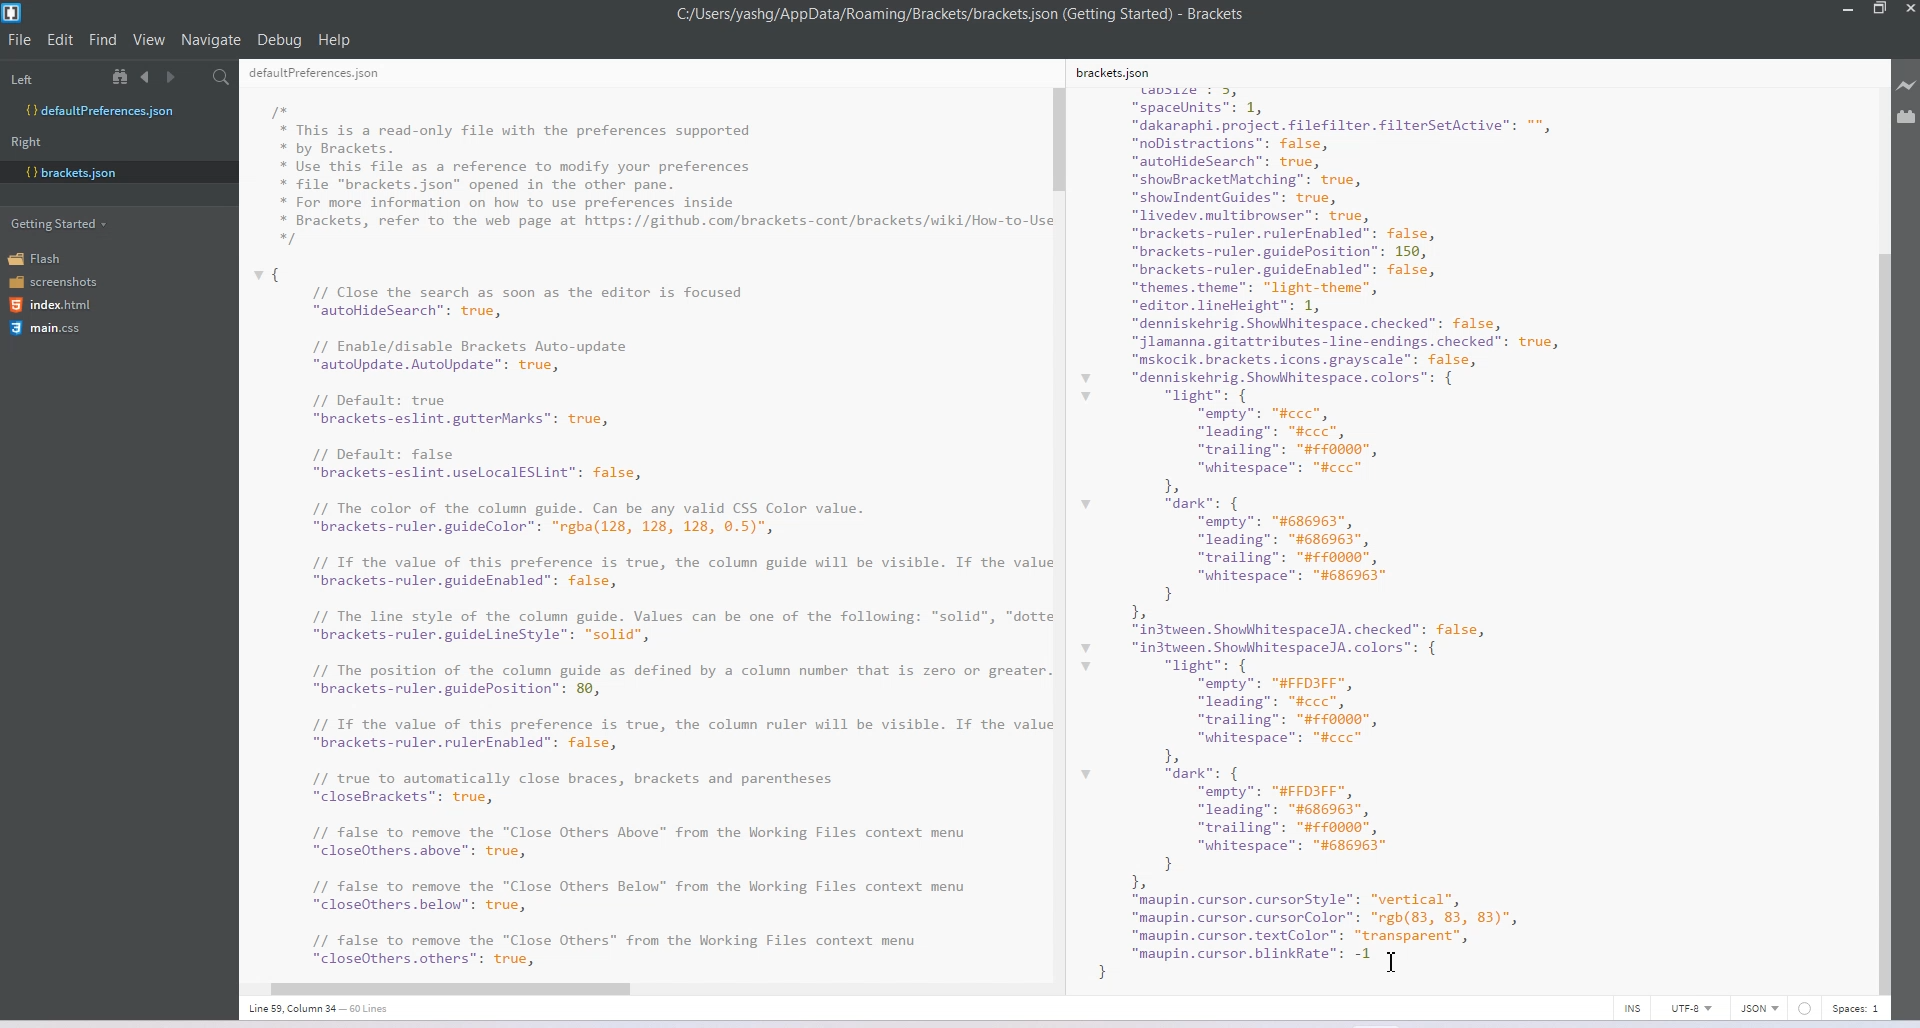 The height and width of the screenshot is (1028, 1920). I want to click on View in file Tree, so click(123, 76).